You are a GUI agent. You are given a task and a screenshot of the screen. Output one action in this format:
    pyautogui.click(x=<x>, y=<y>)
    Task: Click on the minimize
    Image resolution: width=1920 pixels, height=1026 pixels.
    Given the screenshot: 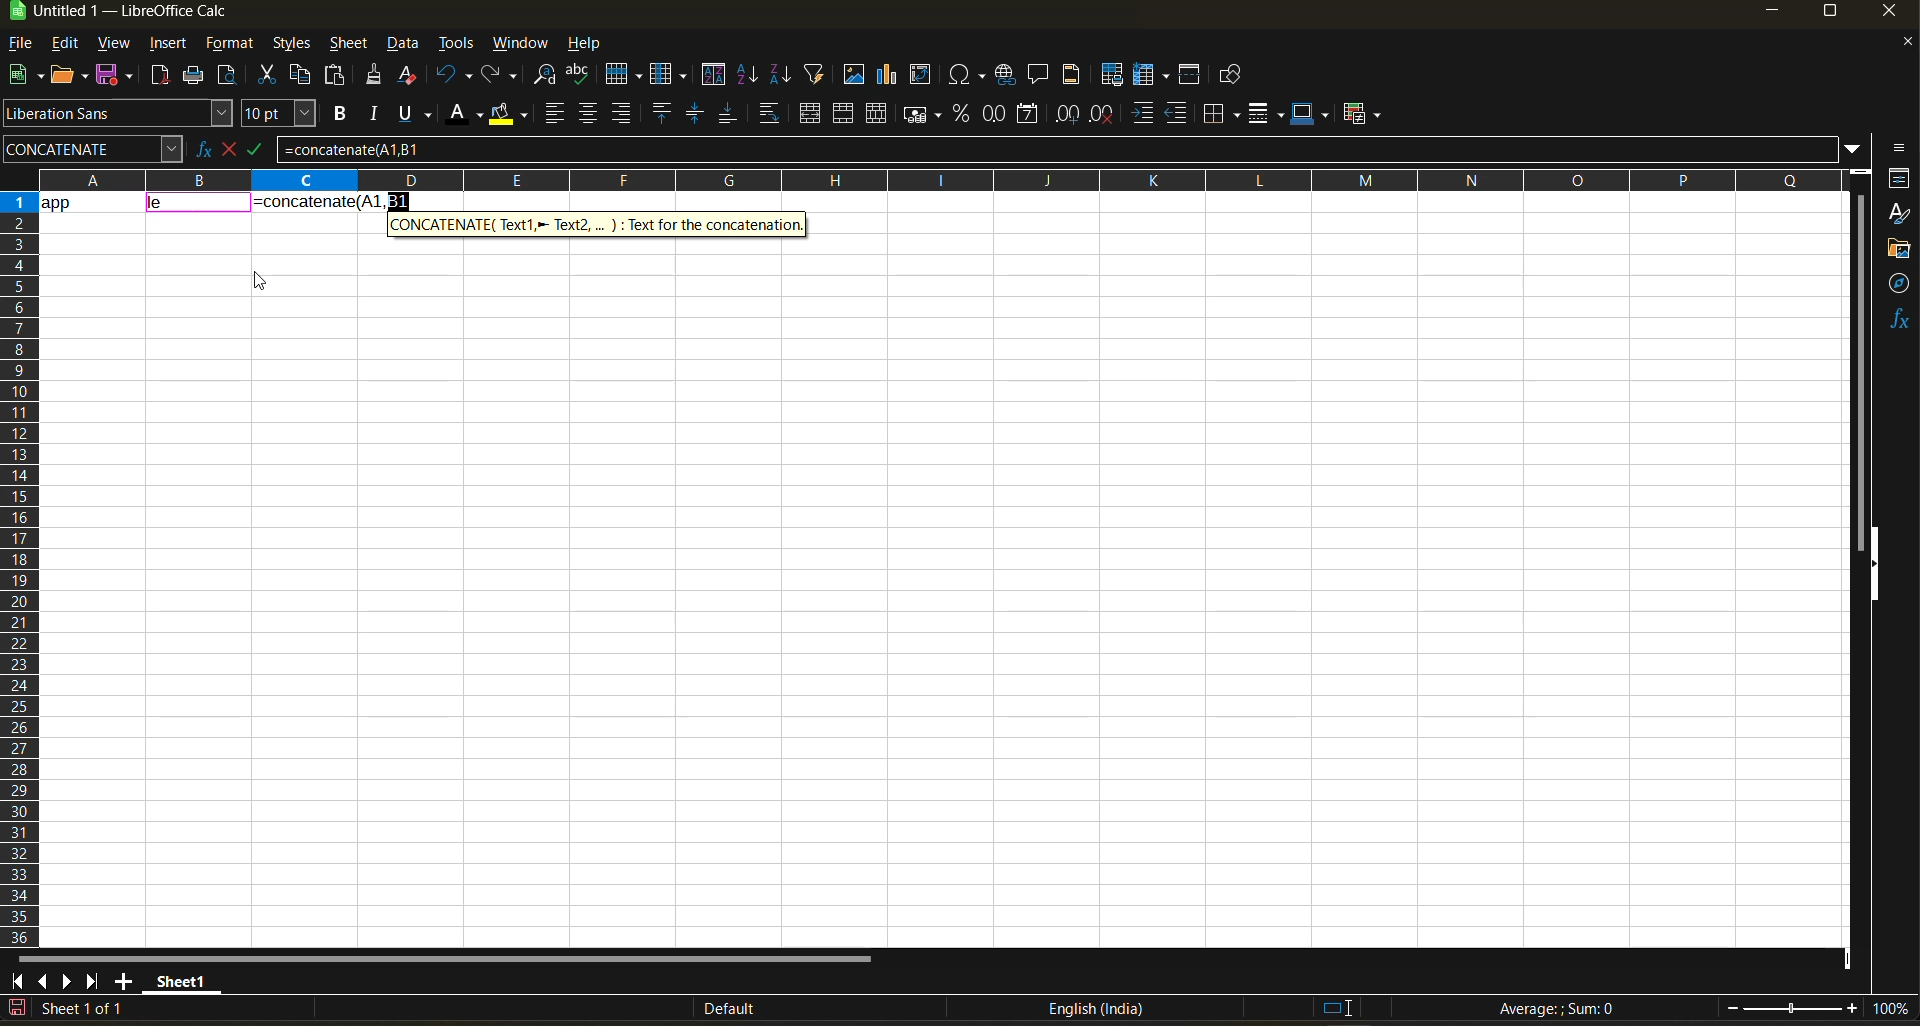 What is the action you would take?
    pyautogui.click(x=1770, y=12)
    